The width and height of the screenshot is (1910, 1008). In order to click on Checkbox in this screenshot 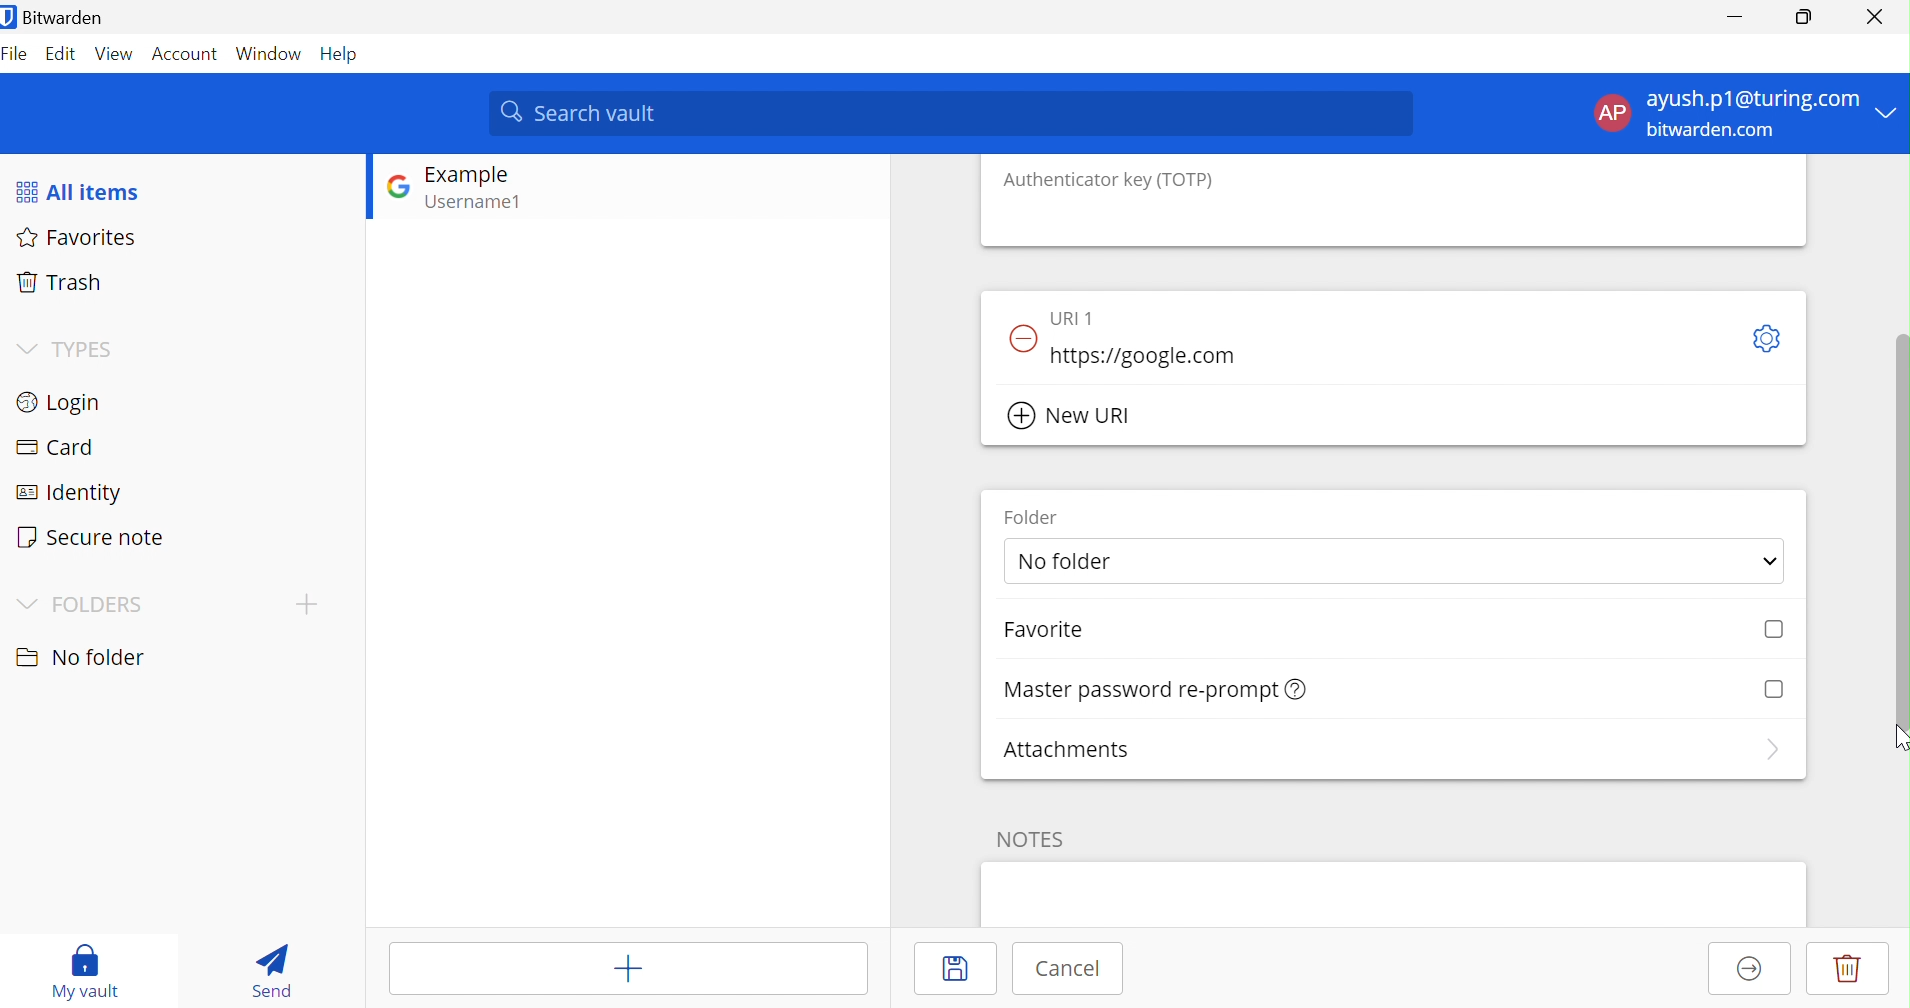, I will do `click(1775, 686)`.